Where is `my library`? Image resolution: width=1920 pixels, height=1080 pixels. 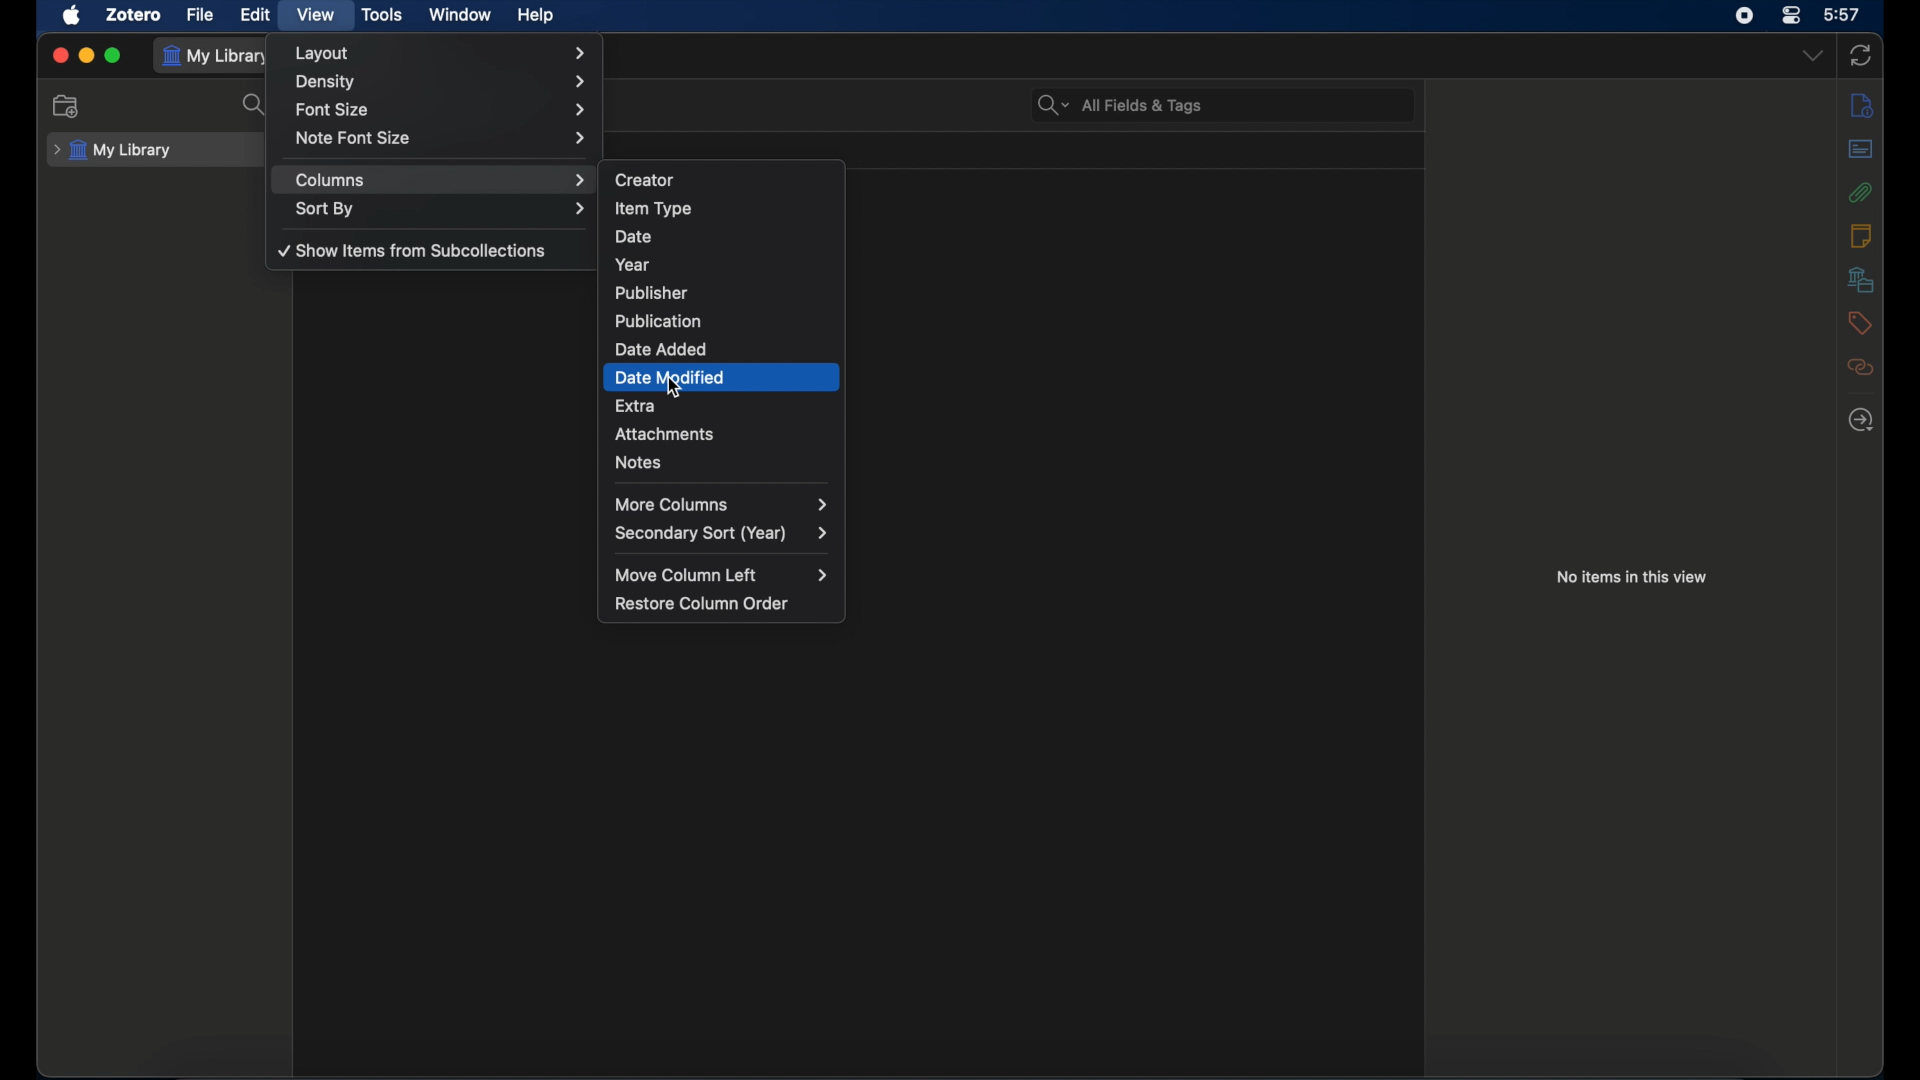
my library is located at coordinates (113, 150).